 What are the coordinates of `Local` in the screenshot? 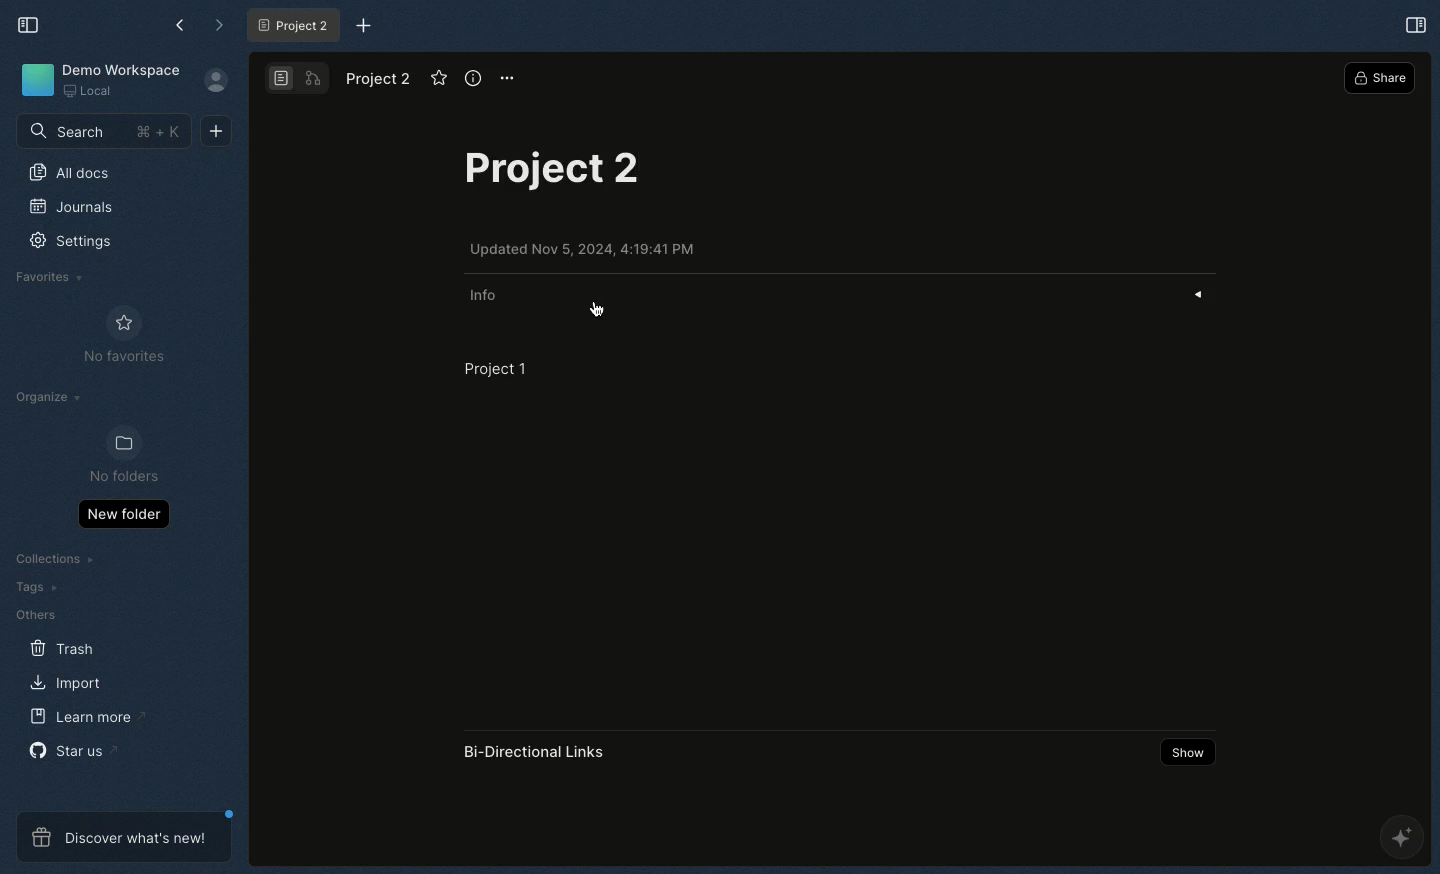 It's located at (91, 91).